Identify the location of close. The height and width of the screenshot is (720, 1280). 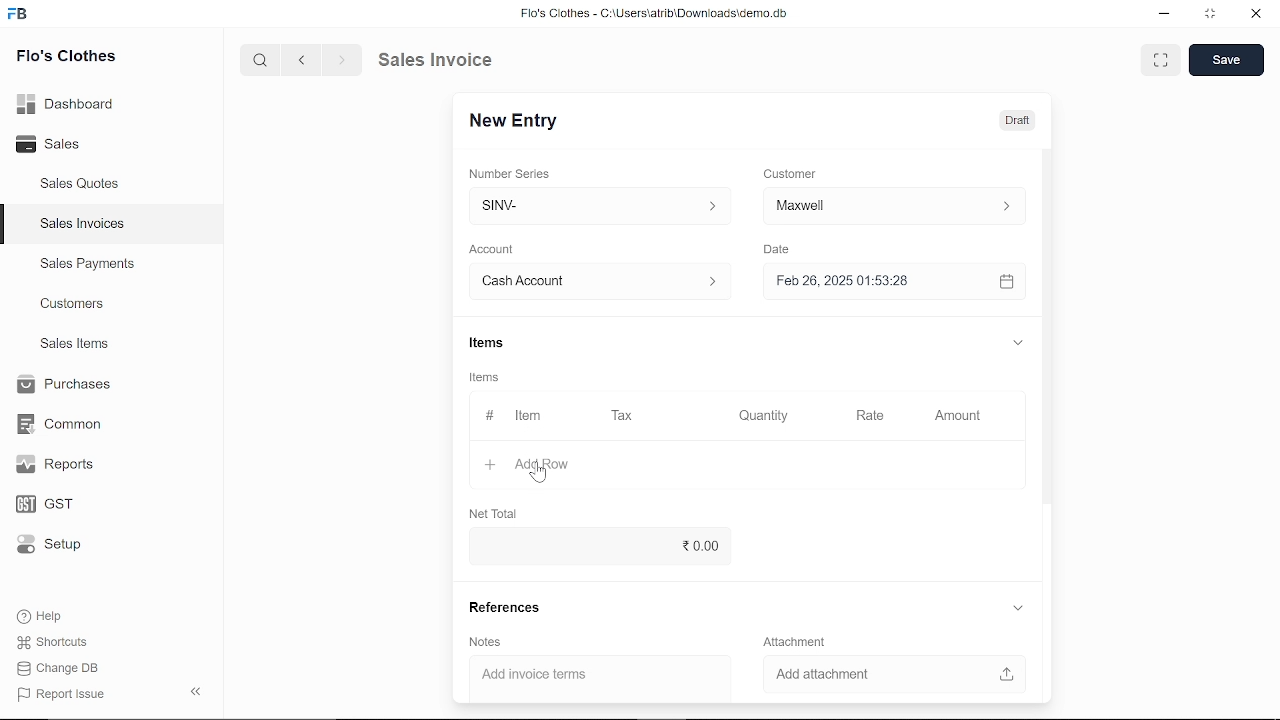
(1254, 15).